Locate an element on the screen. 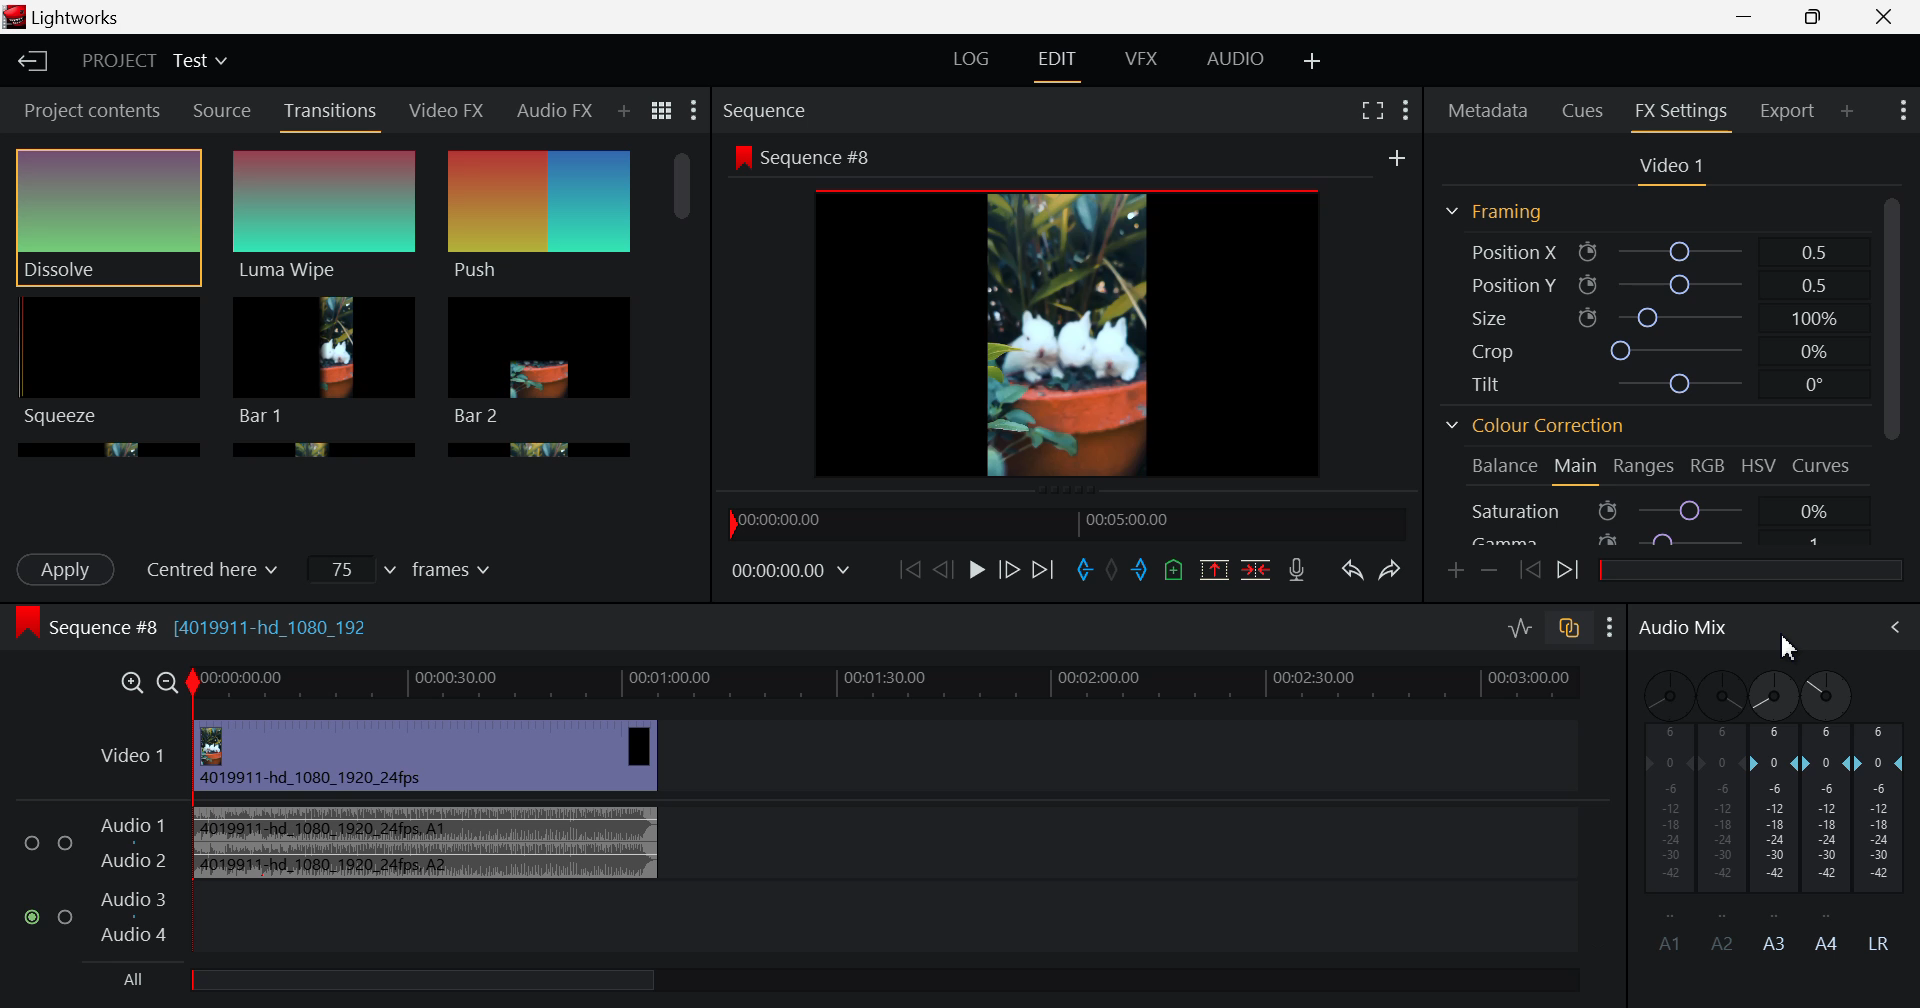 The image size is (1920, 1008). Delete/Cut is located at coordinates (1259, 569).